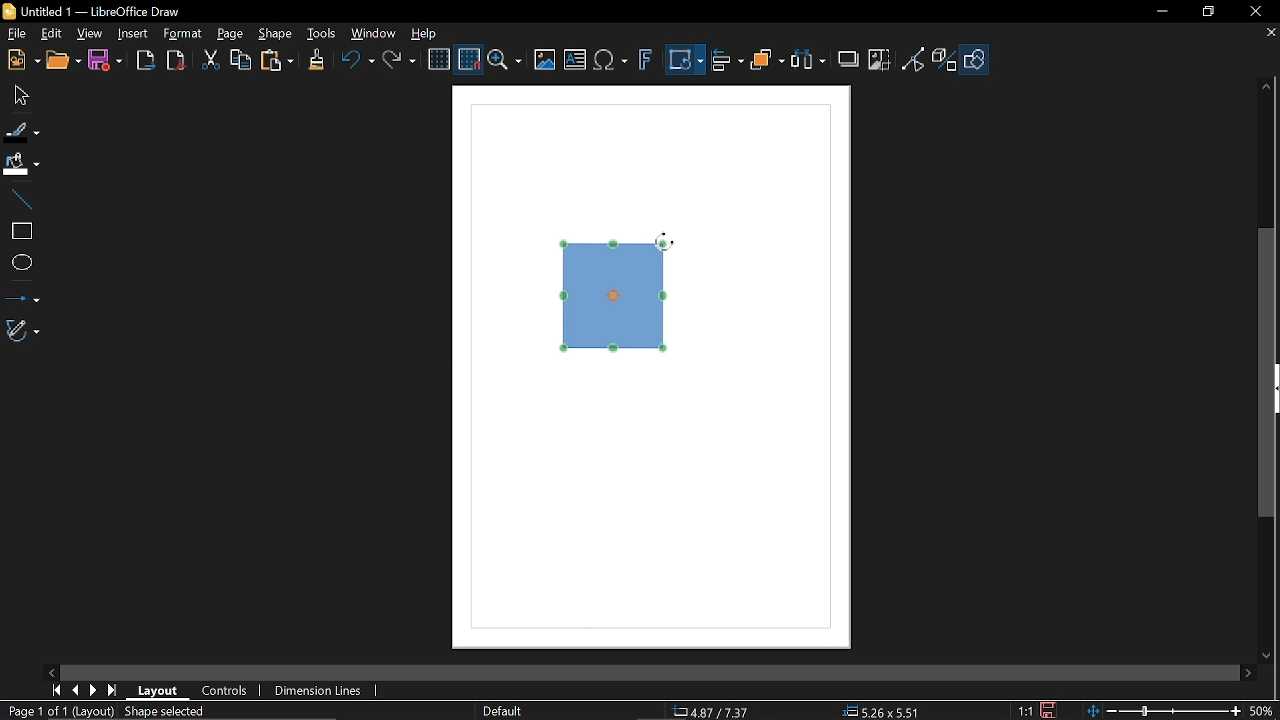  Describe the element at coordinates (93, 689) in the screenshot. I see `next page` at that location.